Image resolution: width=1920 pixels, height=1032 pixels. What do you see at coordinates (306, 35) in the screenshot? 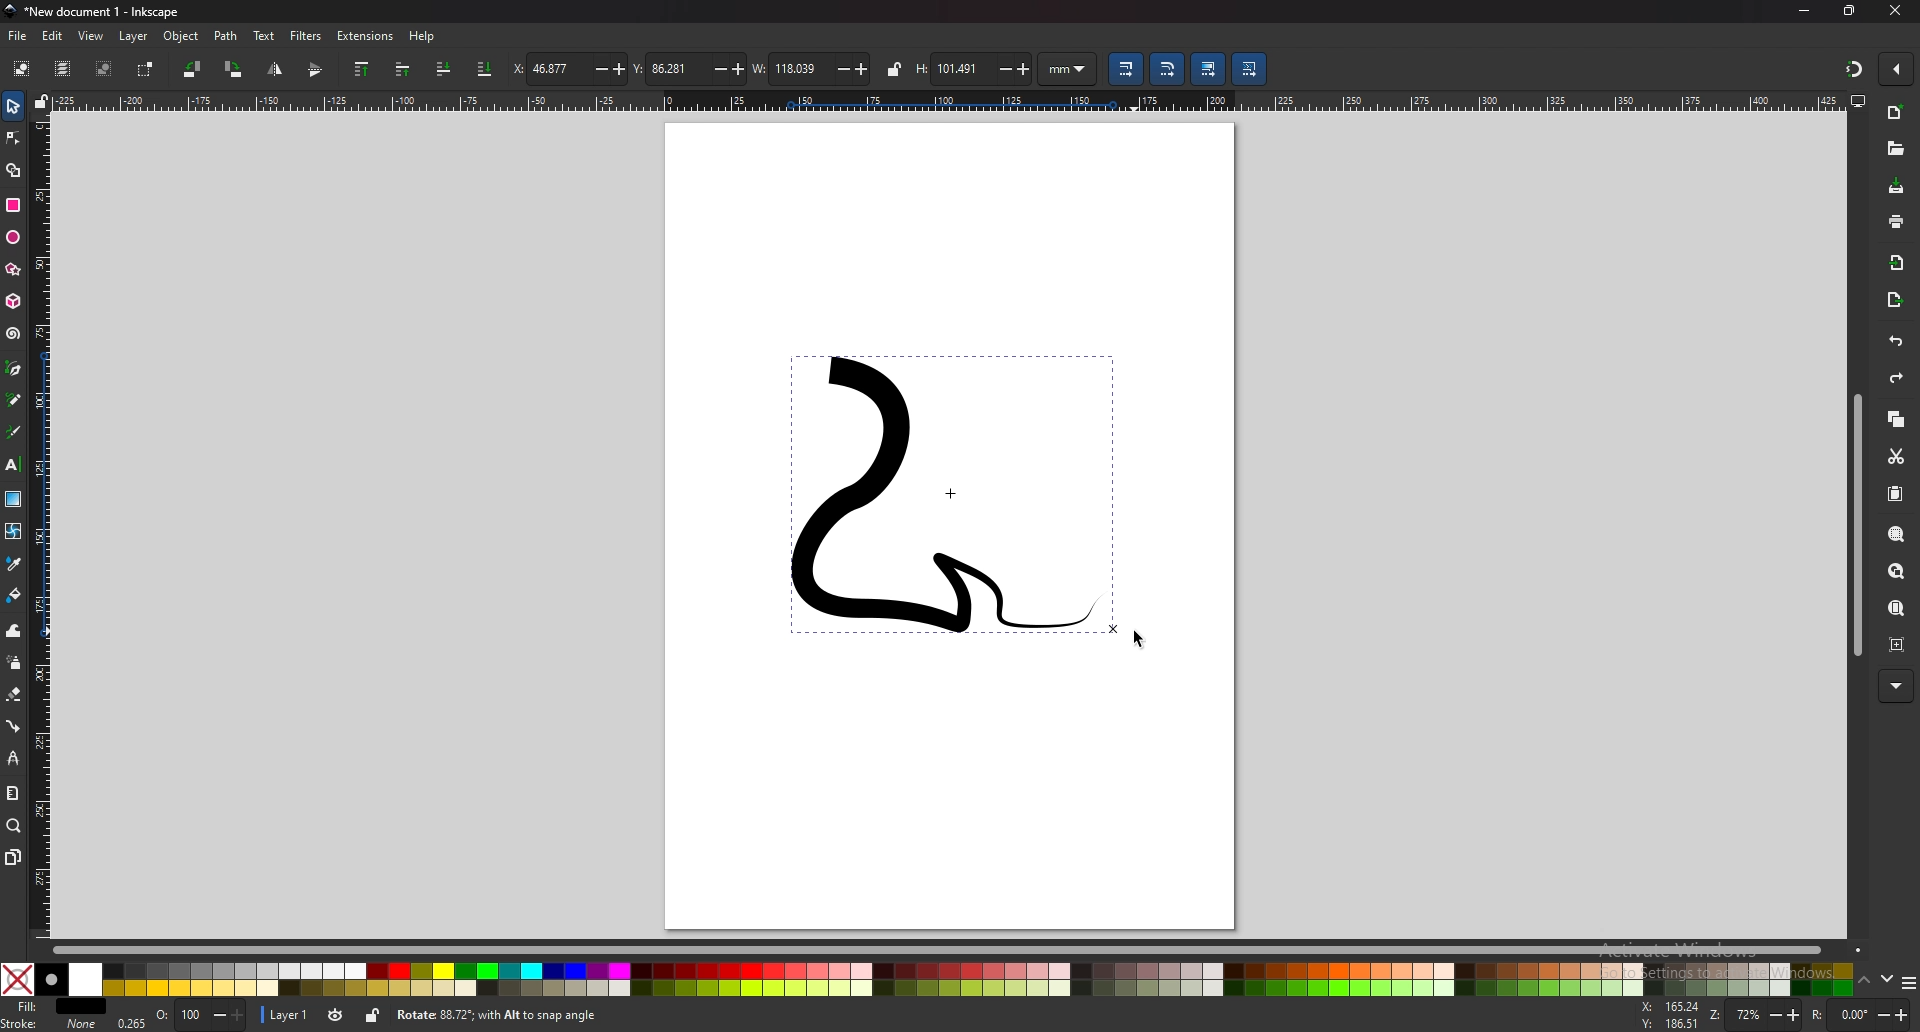
I see `filters` at bounding box center [306, 35].